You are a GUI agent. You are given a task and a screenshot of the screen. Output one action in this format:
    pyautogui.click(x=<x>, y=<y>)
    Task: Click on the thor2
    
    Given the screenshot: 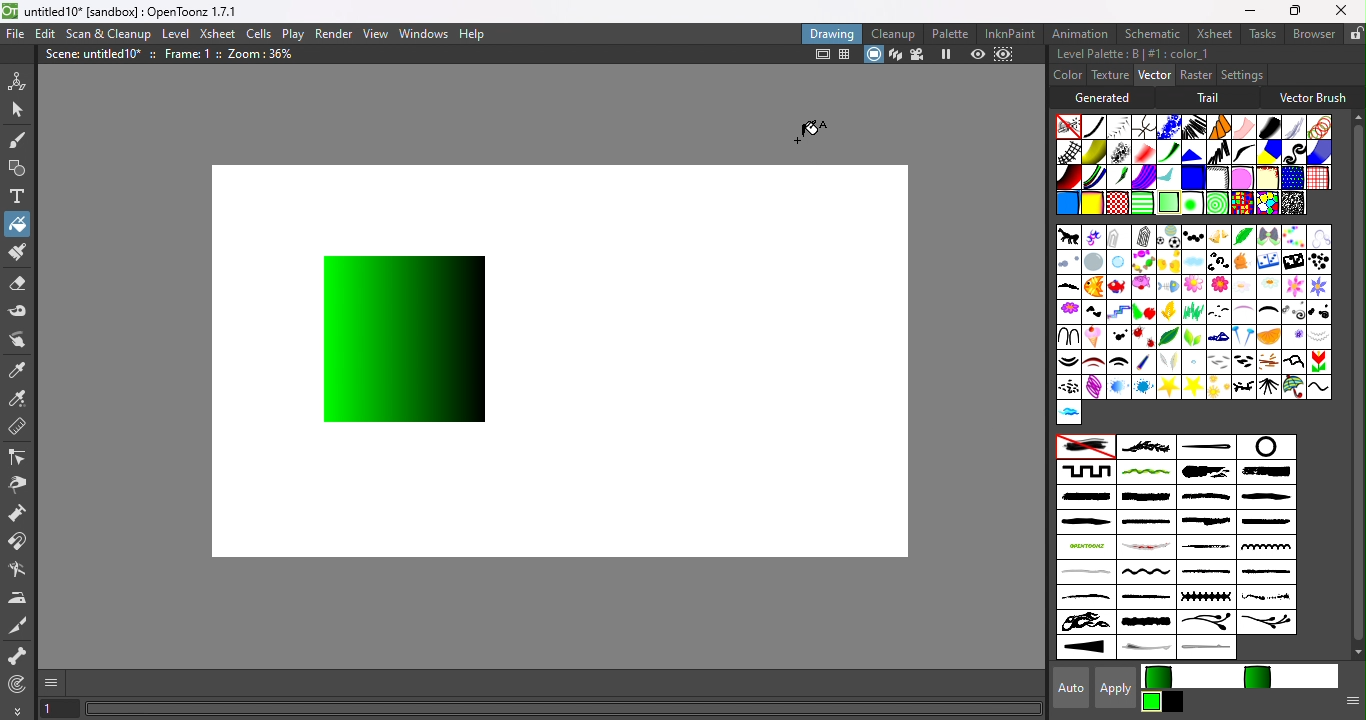 What is the action you would take?
    pyautogui.click(x=1269, y=386)
    